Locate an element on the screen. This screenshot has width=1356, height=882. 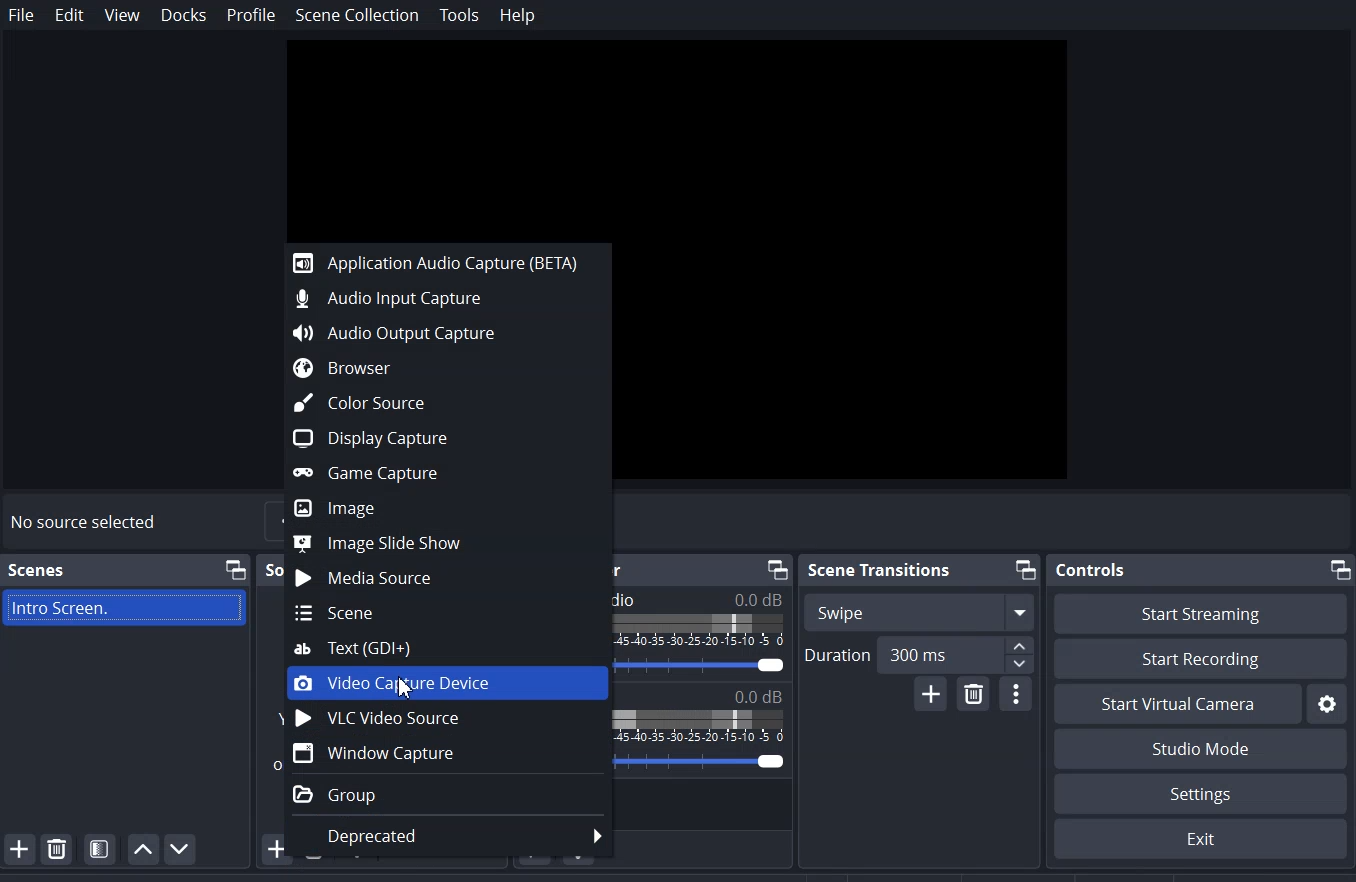
Scene Transition is located at coordinates (878, 569).